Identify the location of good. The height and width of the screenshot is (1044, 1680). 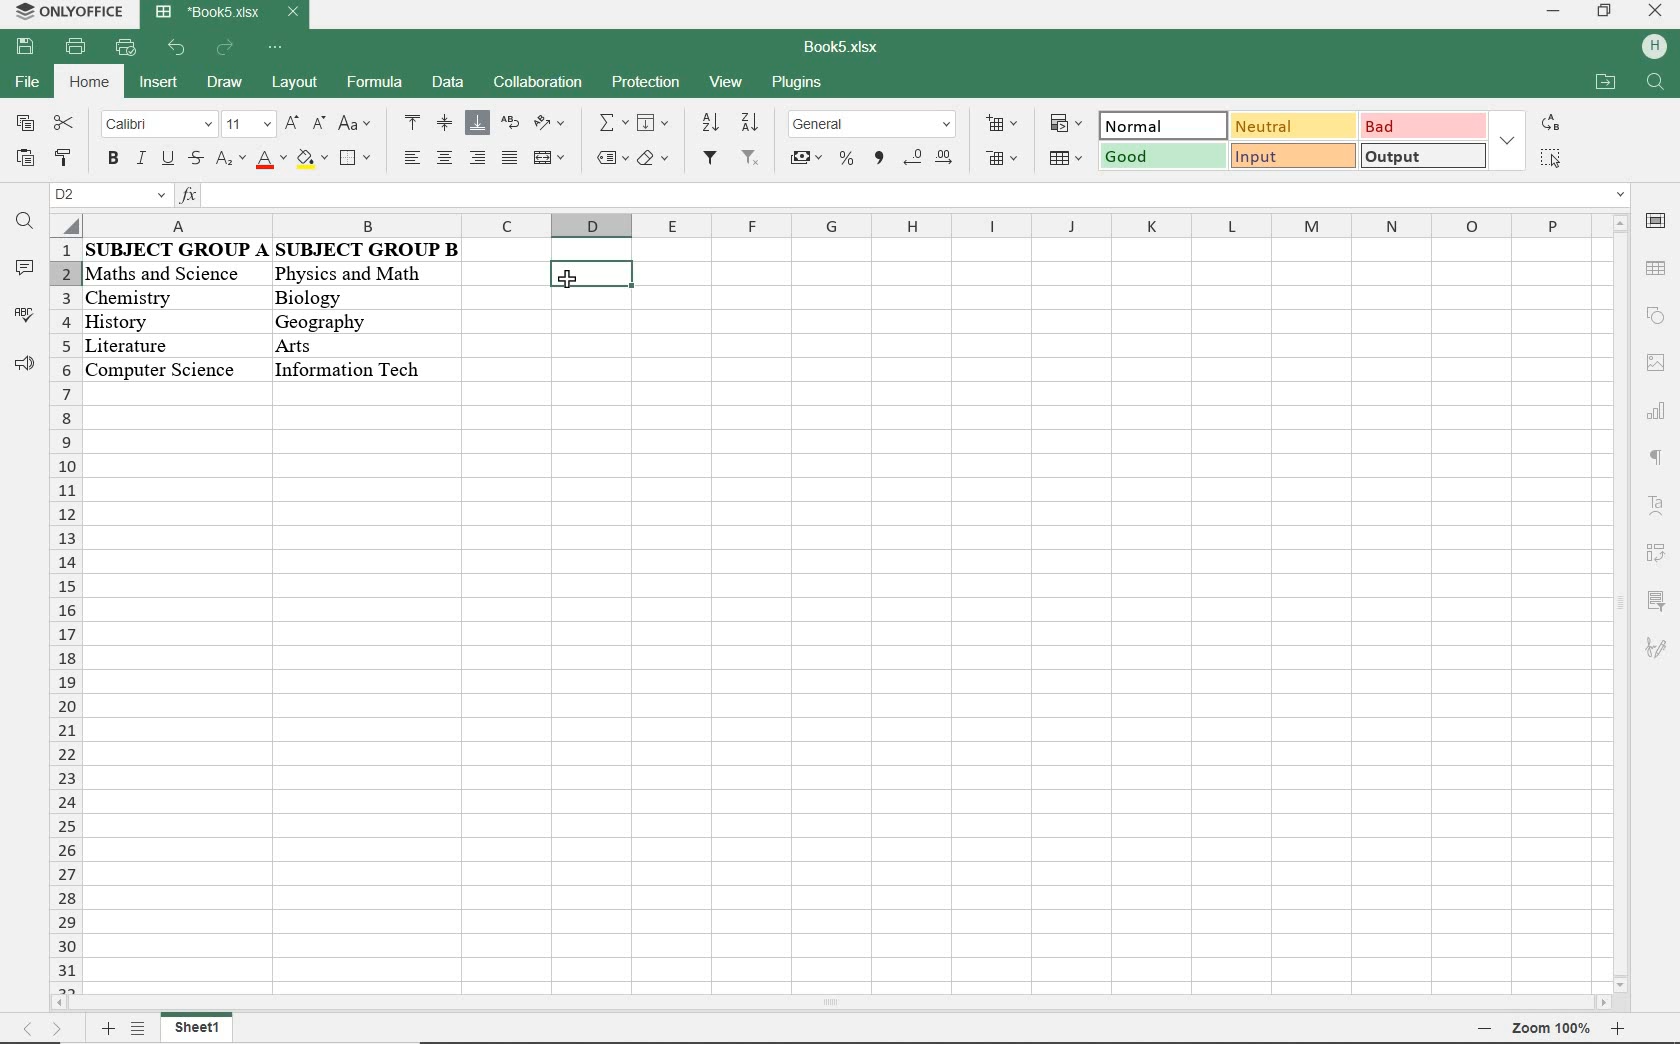
(1163, 158).